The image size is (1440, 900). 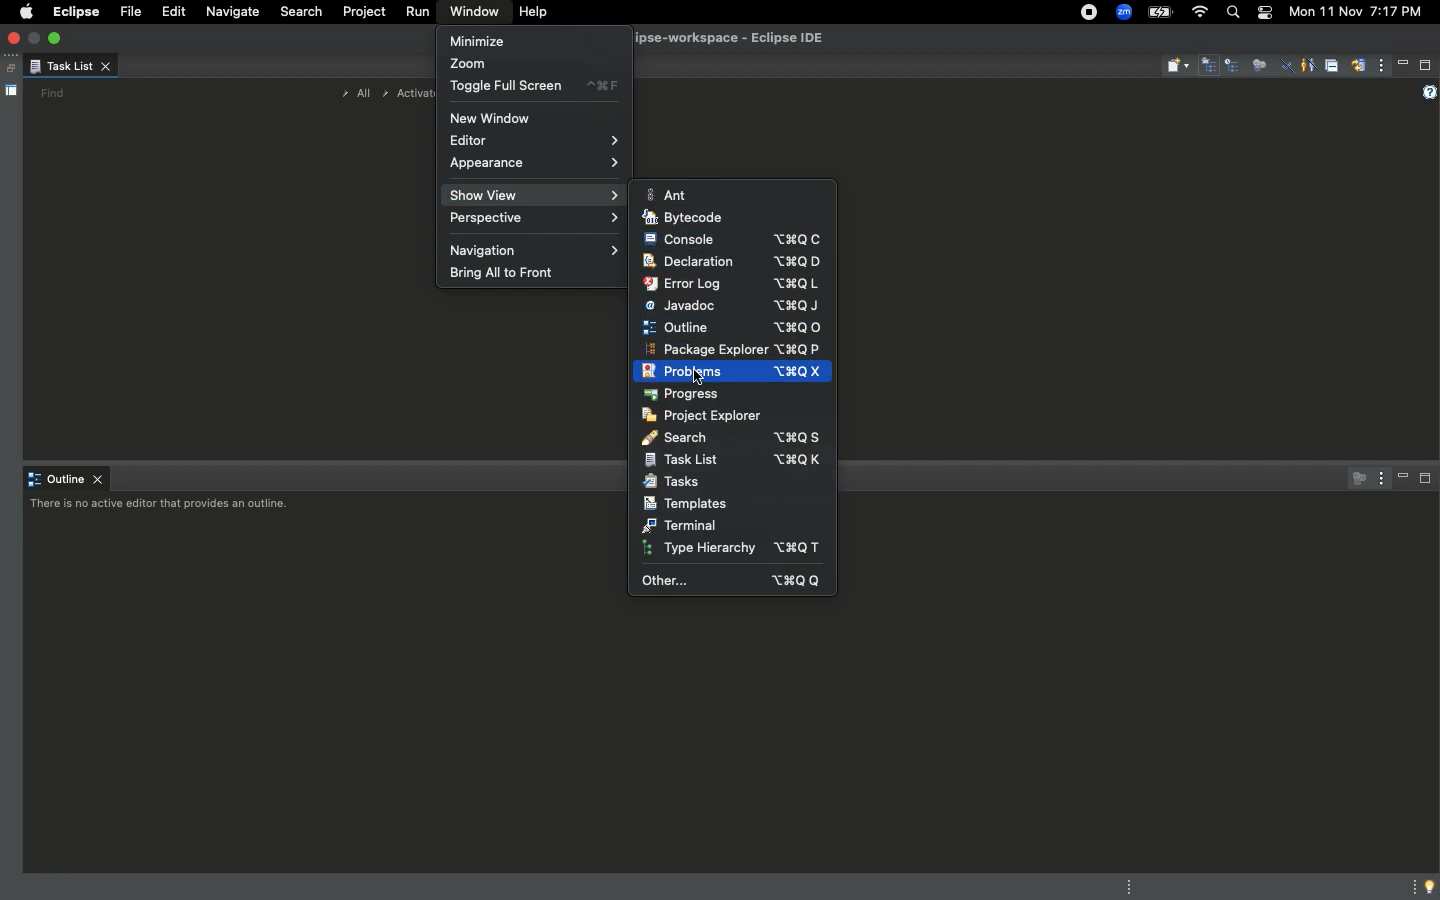 What do you see at coordinates (480, 40) in the screenshot?
I see `Minimize` at bounding box center [480, 40].